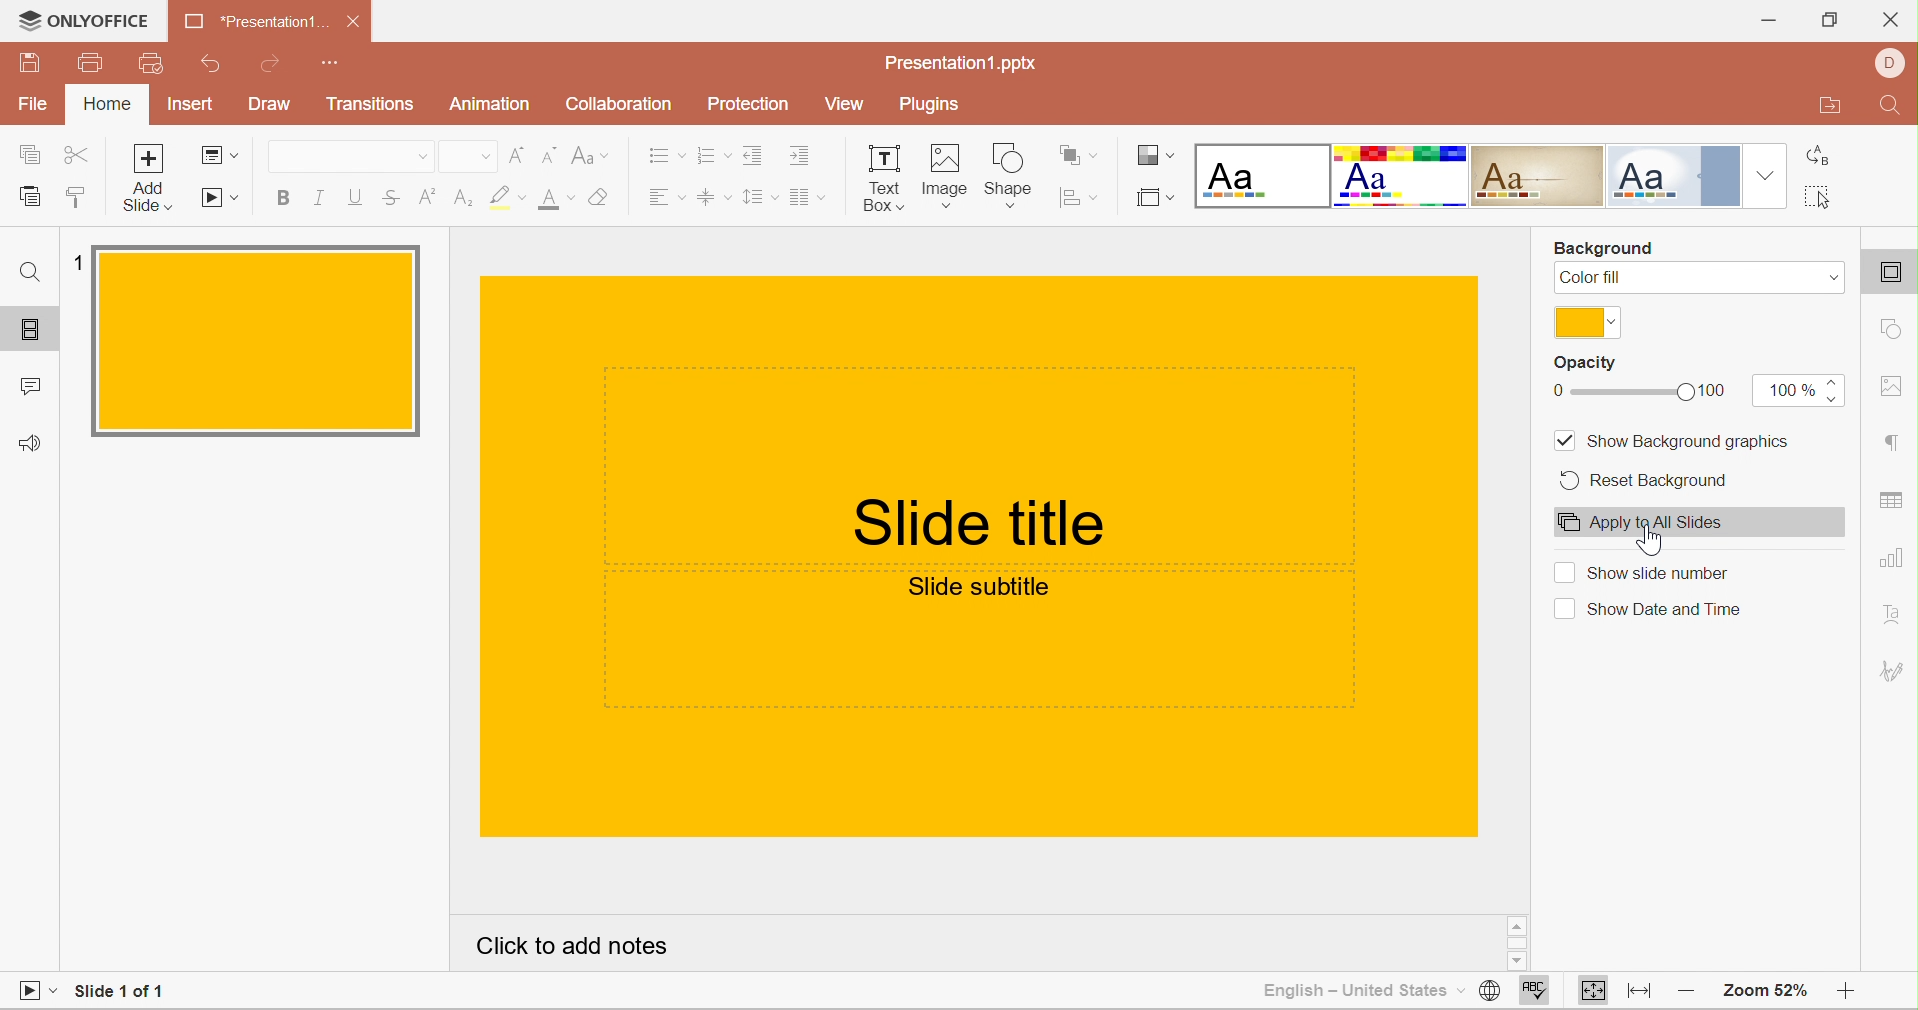  What do you see at coordinates (1896, 332) in the screenshot?
I see `shape settings` at bounding box center [1896, 332].